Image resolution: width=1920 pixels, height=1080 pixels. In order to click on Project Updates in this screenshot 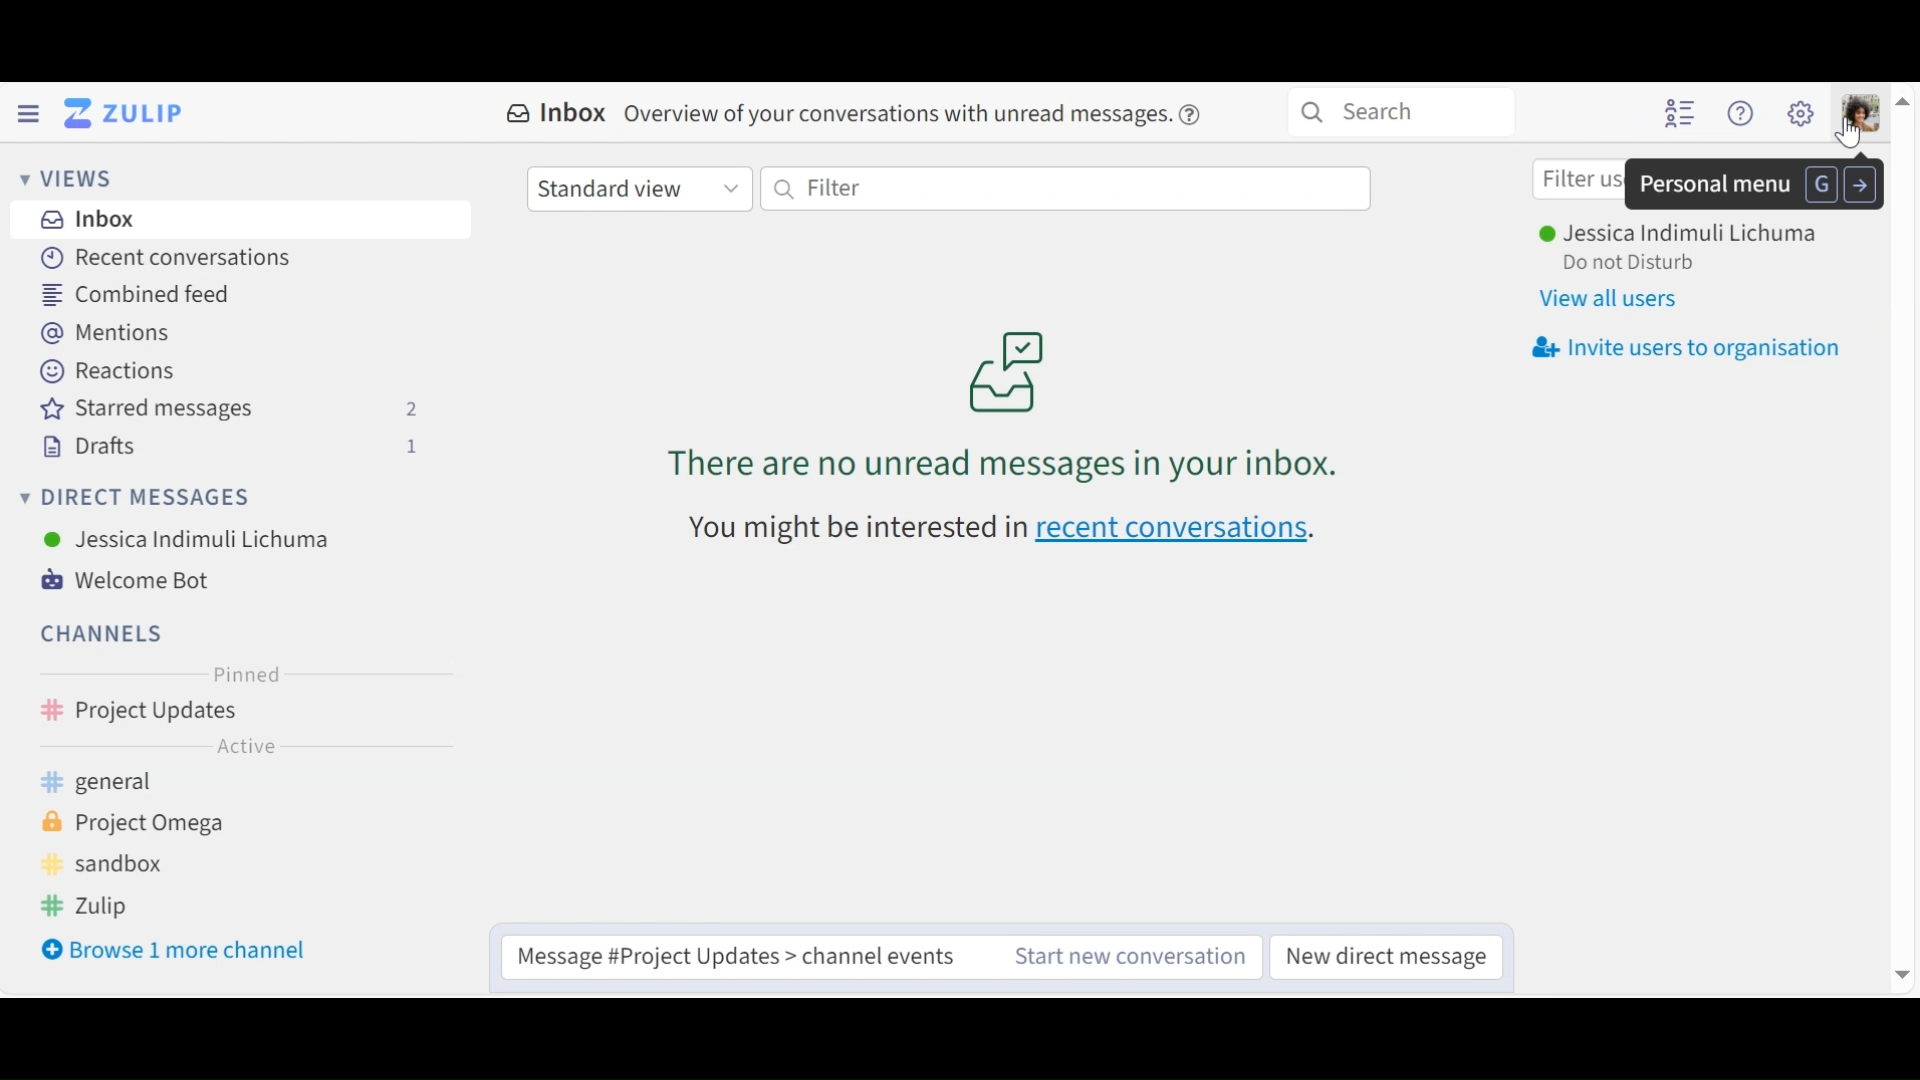, I will do `click(242, 714)`.